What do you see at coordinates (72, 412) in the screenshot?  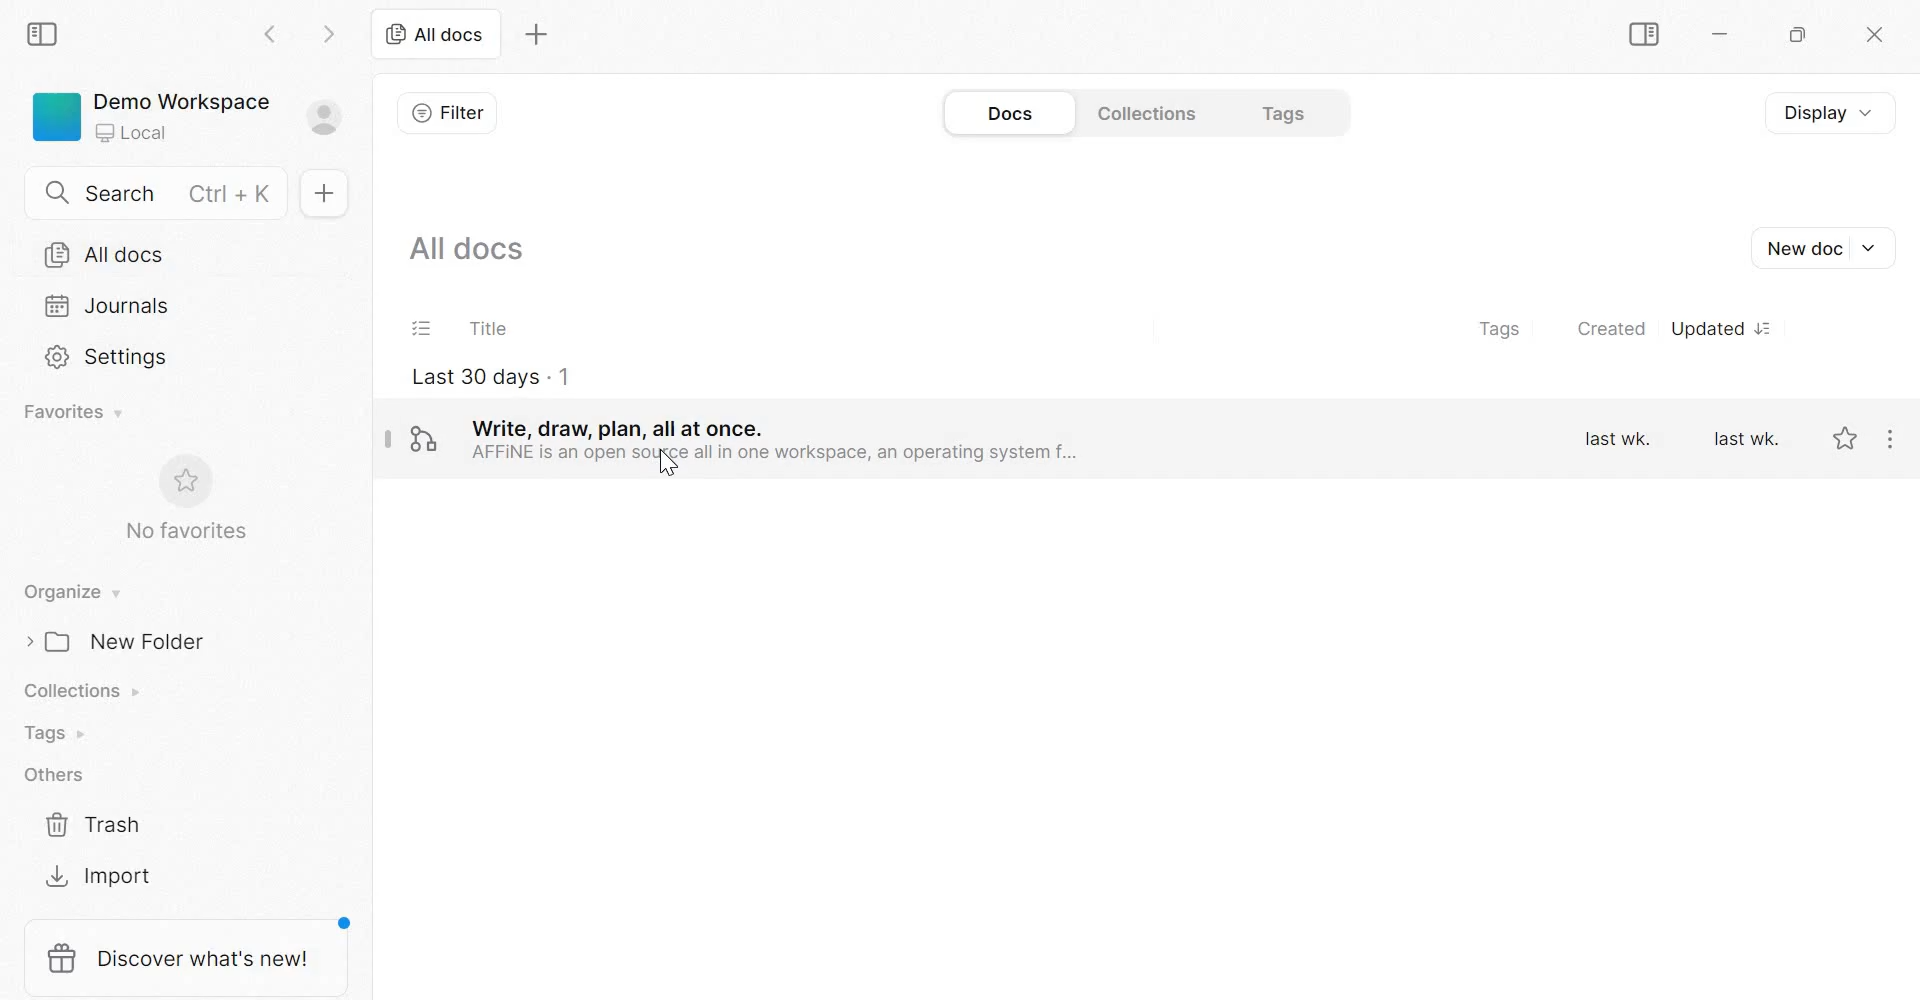 I see `Favorites` at bounding box center [72, 412].